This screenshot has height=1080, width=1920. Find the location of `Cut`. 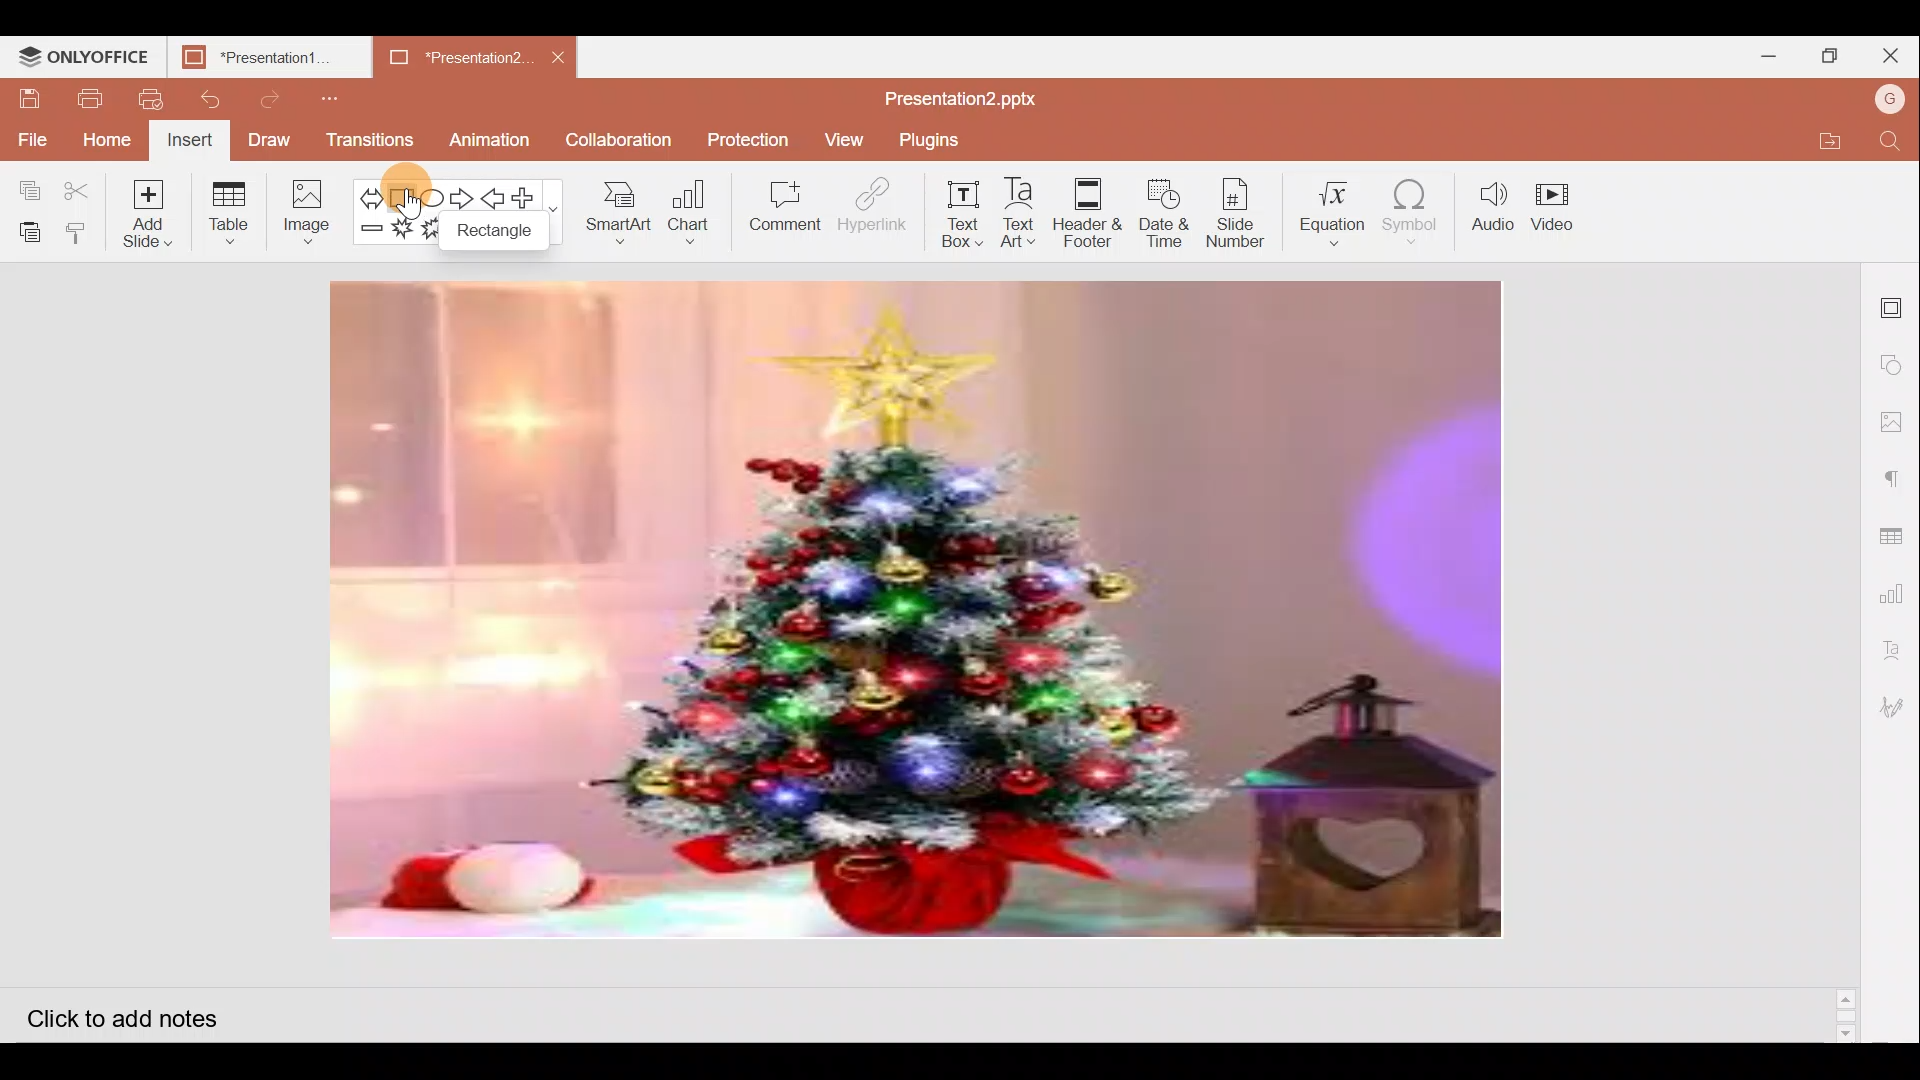

Cut is located at coordinates (80, 185).